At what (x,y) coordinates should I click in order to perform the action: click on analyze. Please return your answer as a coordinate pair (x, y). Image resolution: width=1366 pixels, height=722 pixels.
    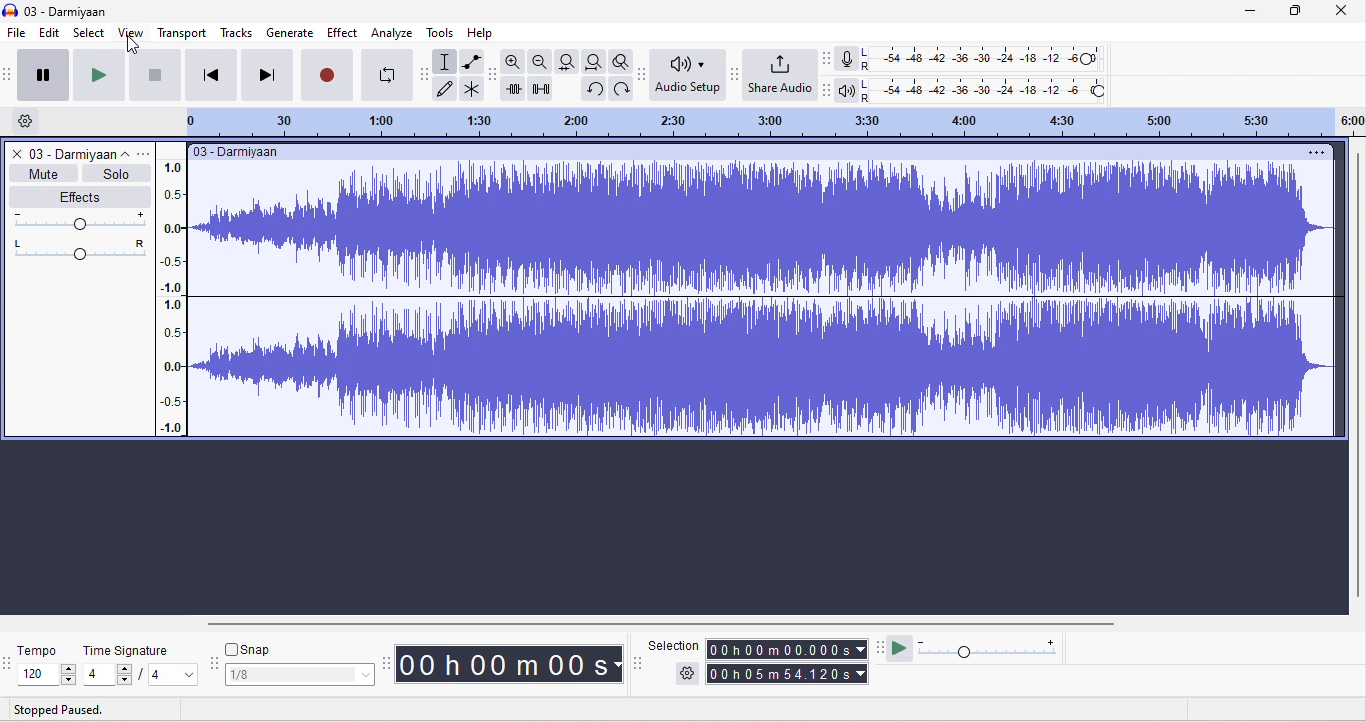
    Looking at the image, I should click on (392, 33).